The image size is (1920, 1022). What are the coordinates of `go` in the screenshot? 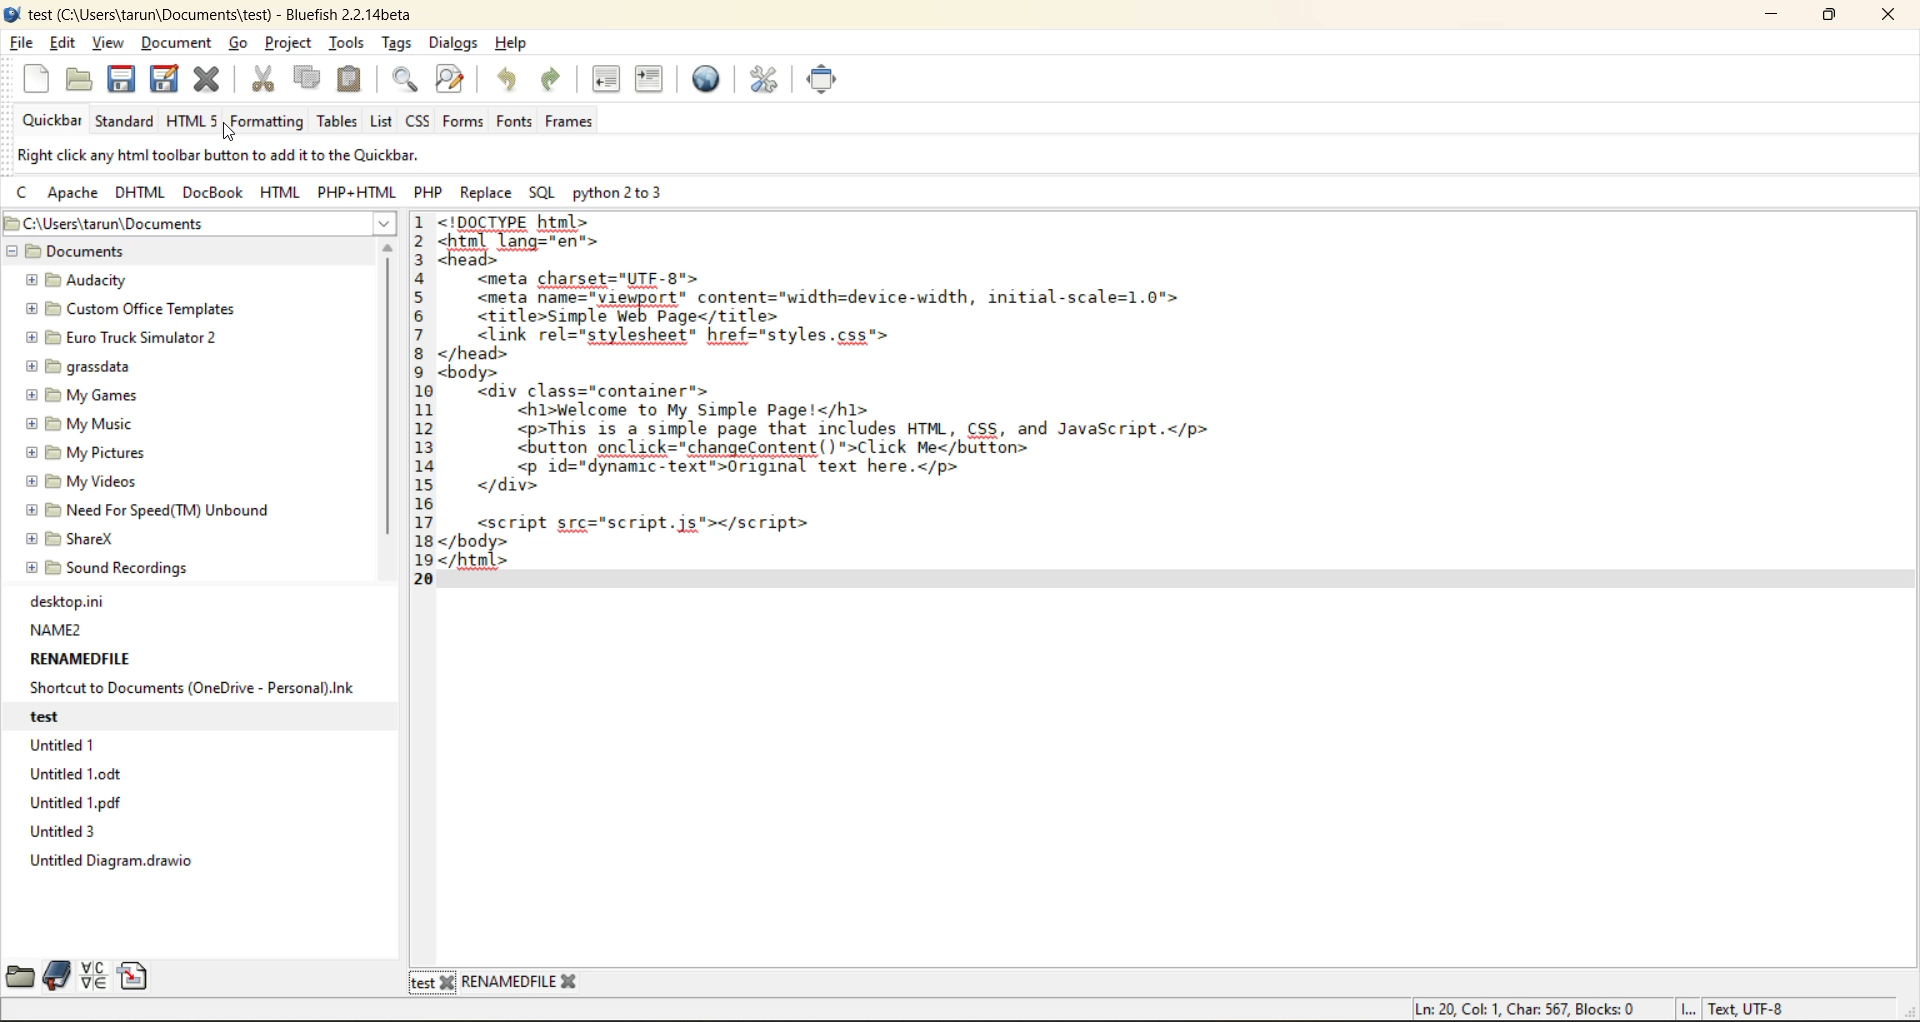 It's located at (241, 45).